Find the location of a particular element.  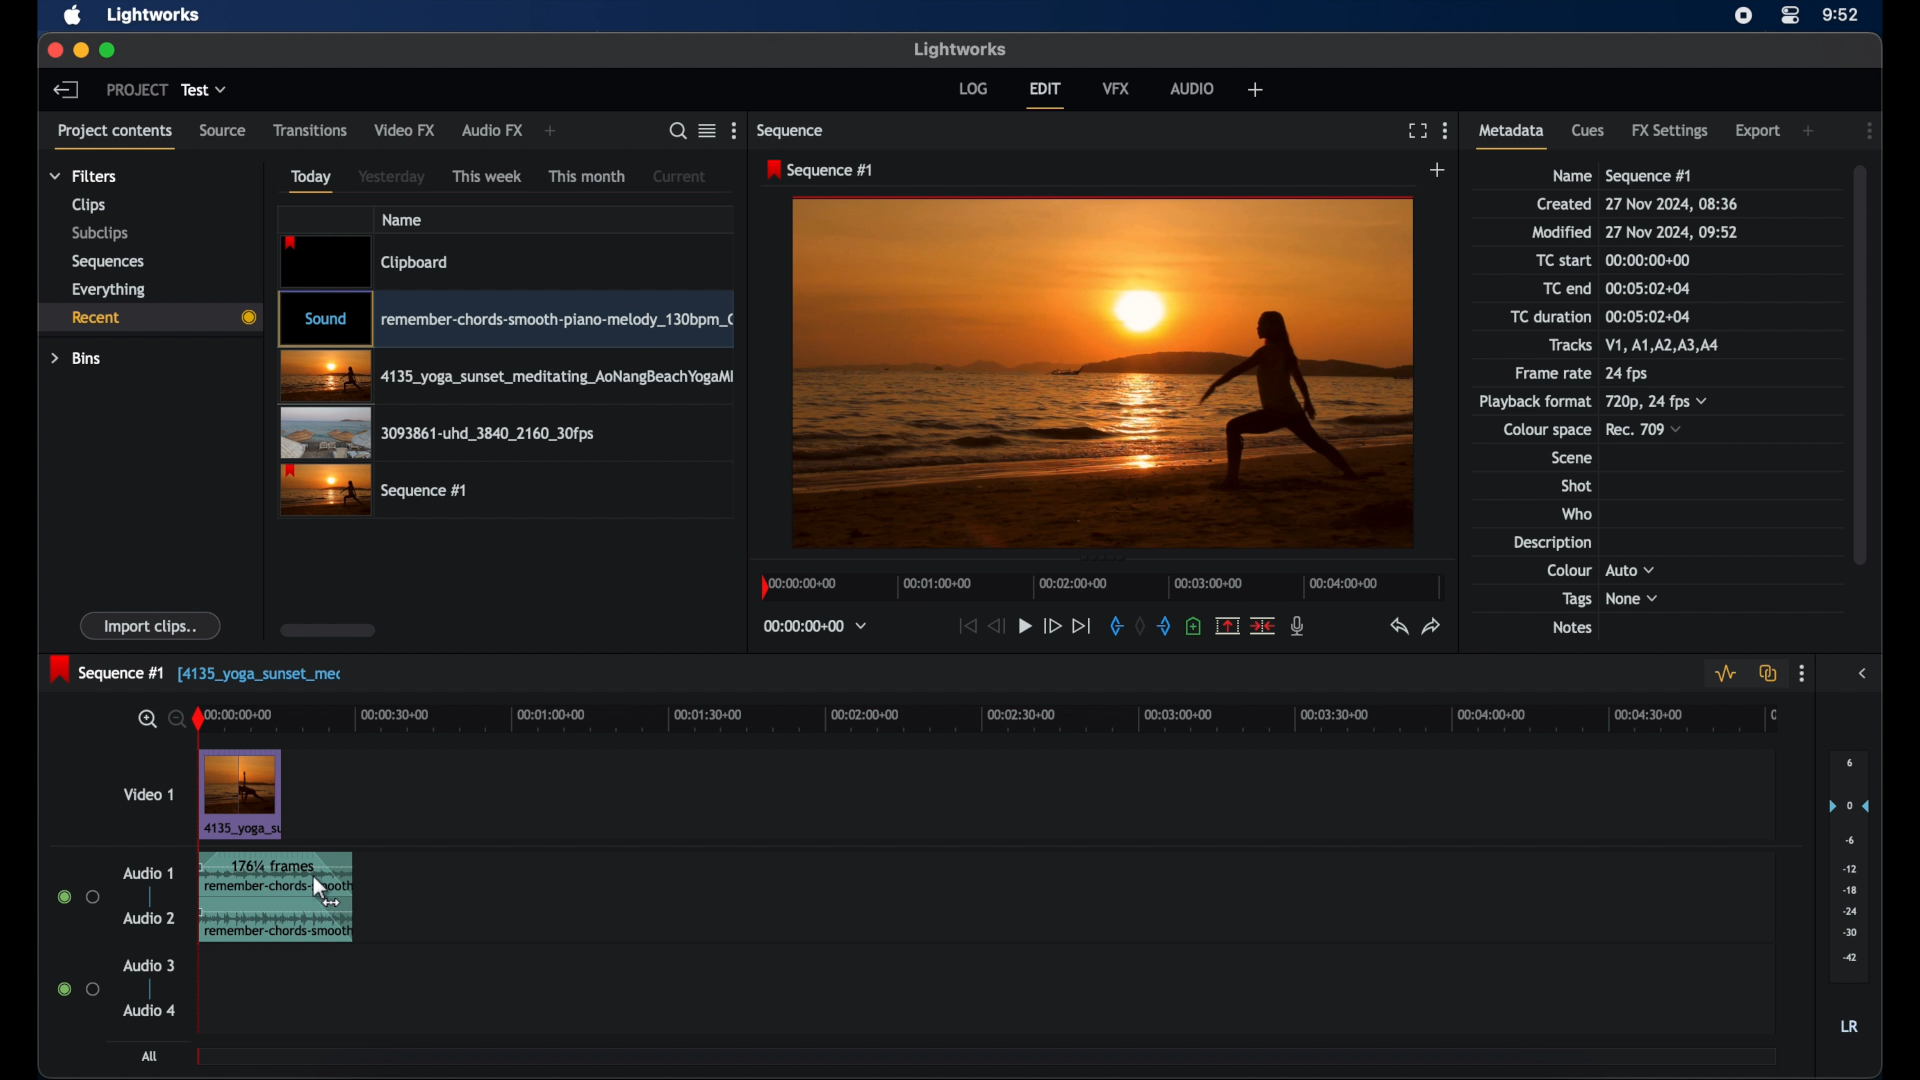

more options is located at coordinates (1446, 131).